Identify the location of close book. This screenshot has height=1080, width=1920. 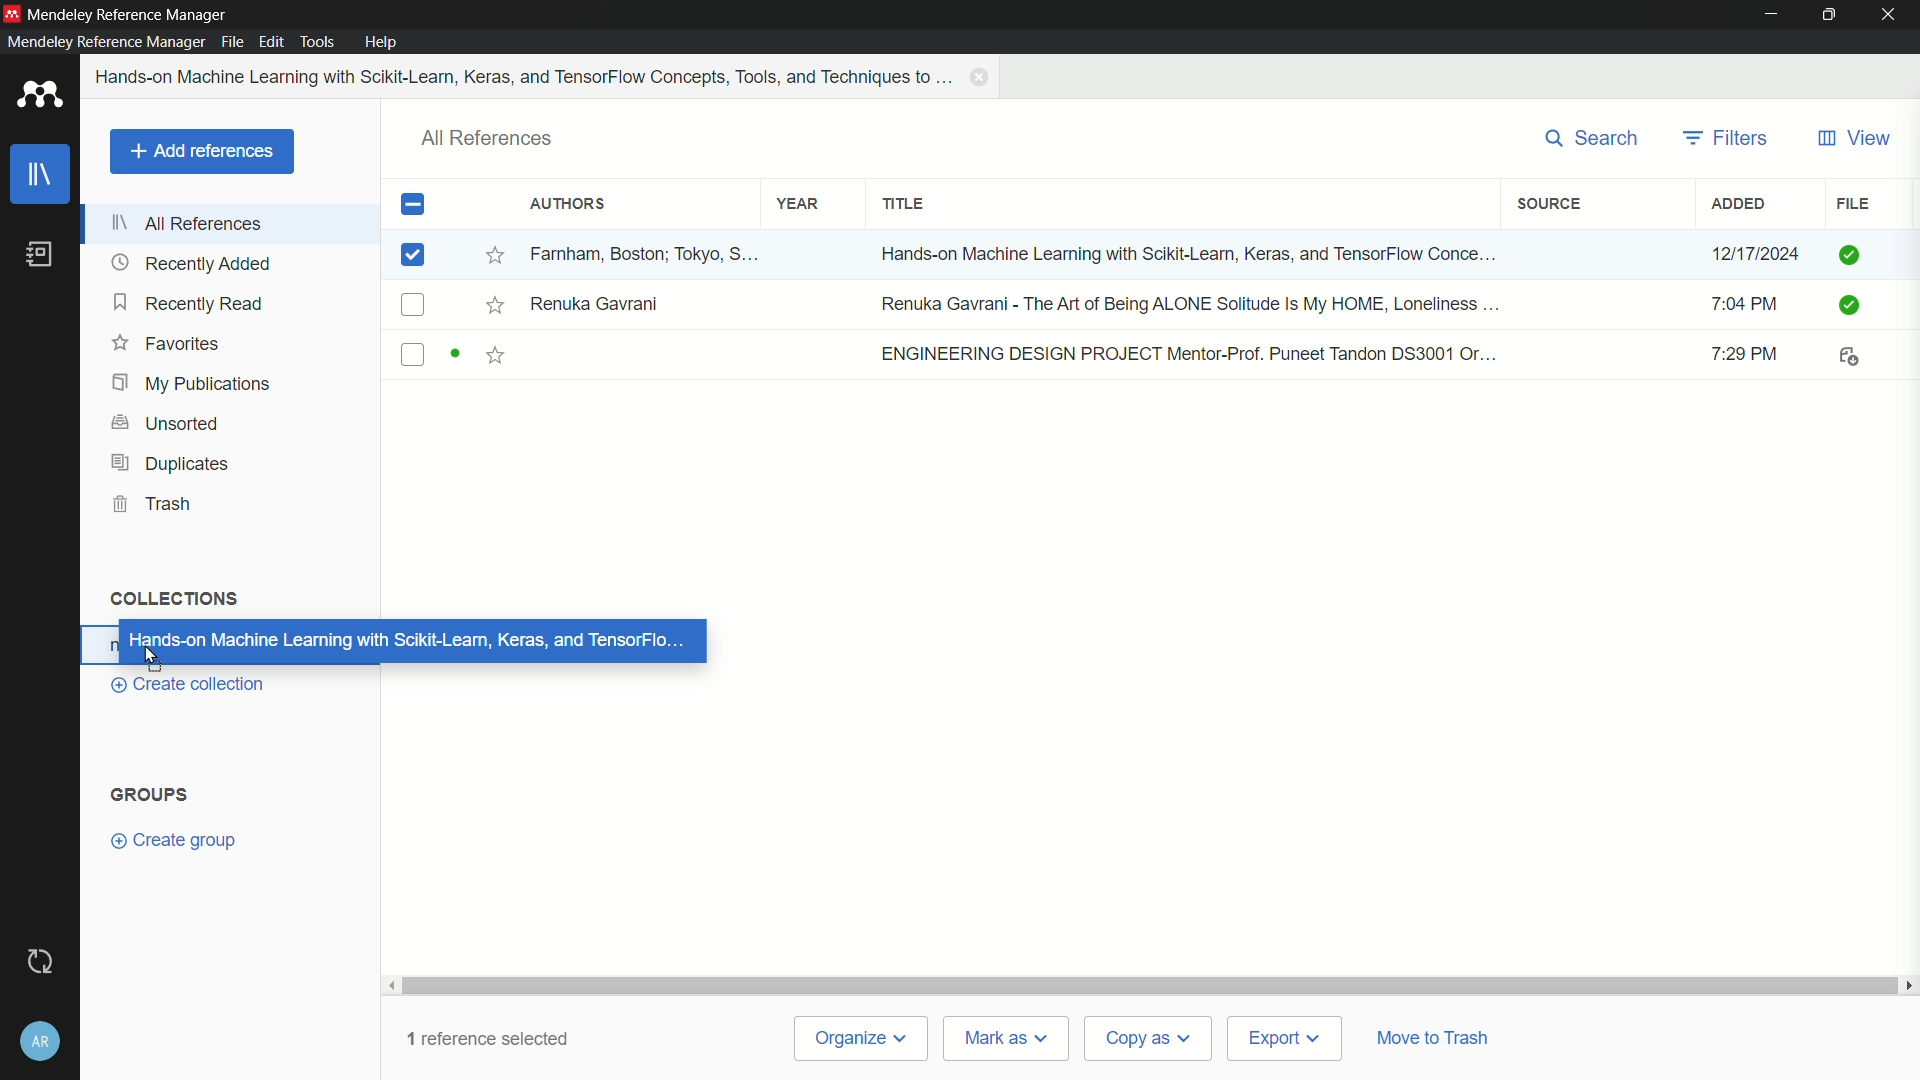
(982, 77).